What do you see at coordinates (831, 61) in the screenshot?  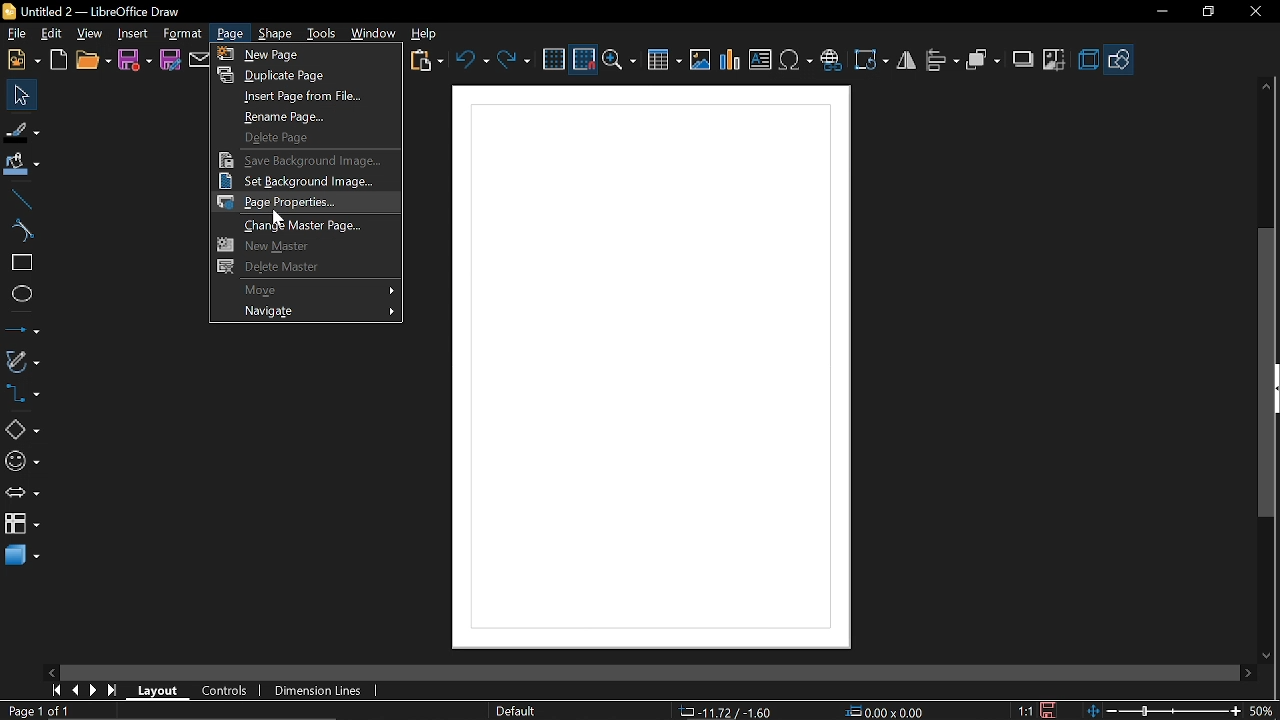 I see `Insert hyprelink` at bounding box center [831, 61].